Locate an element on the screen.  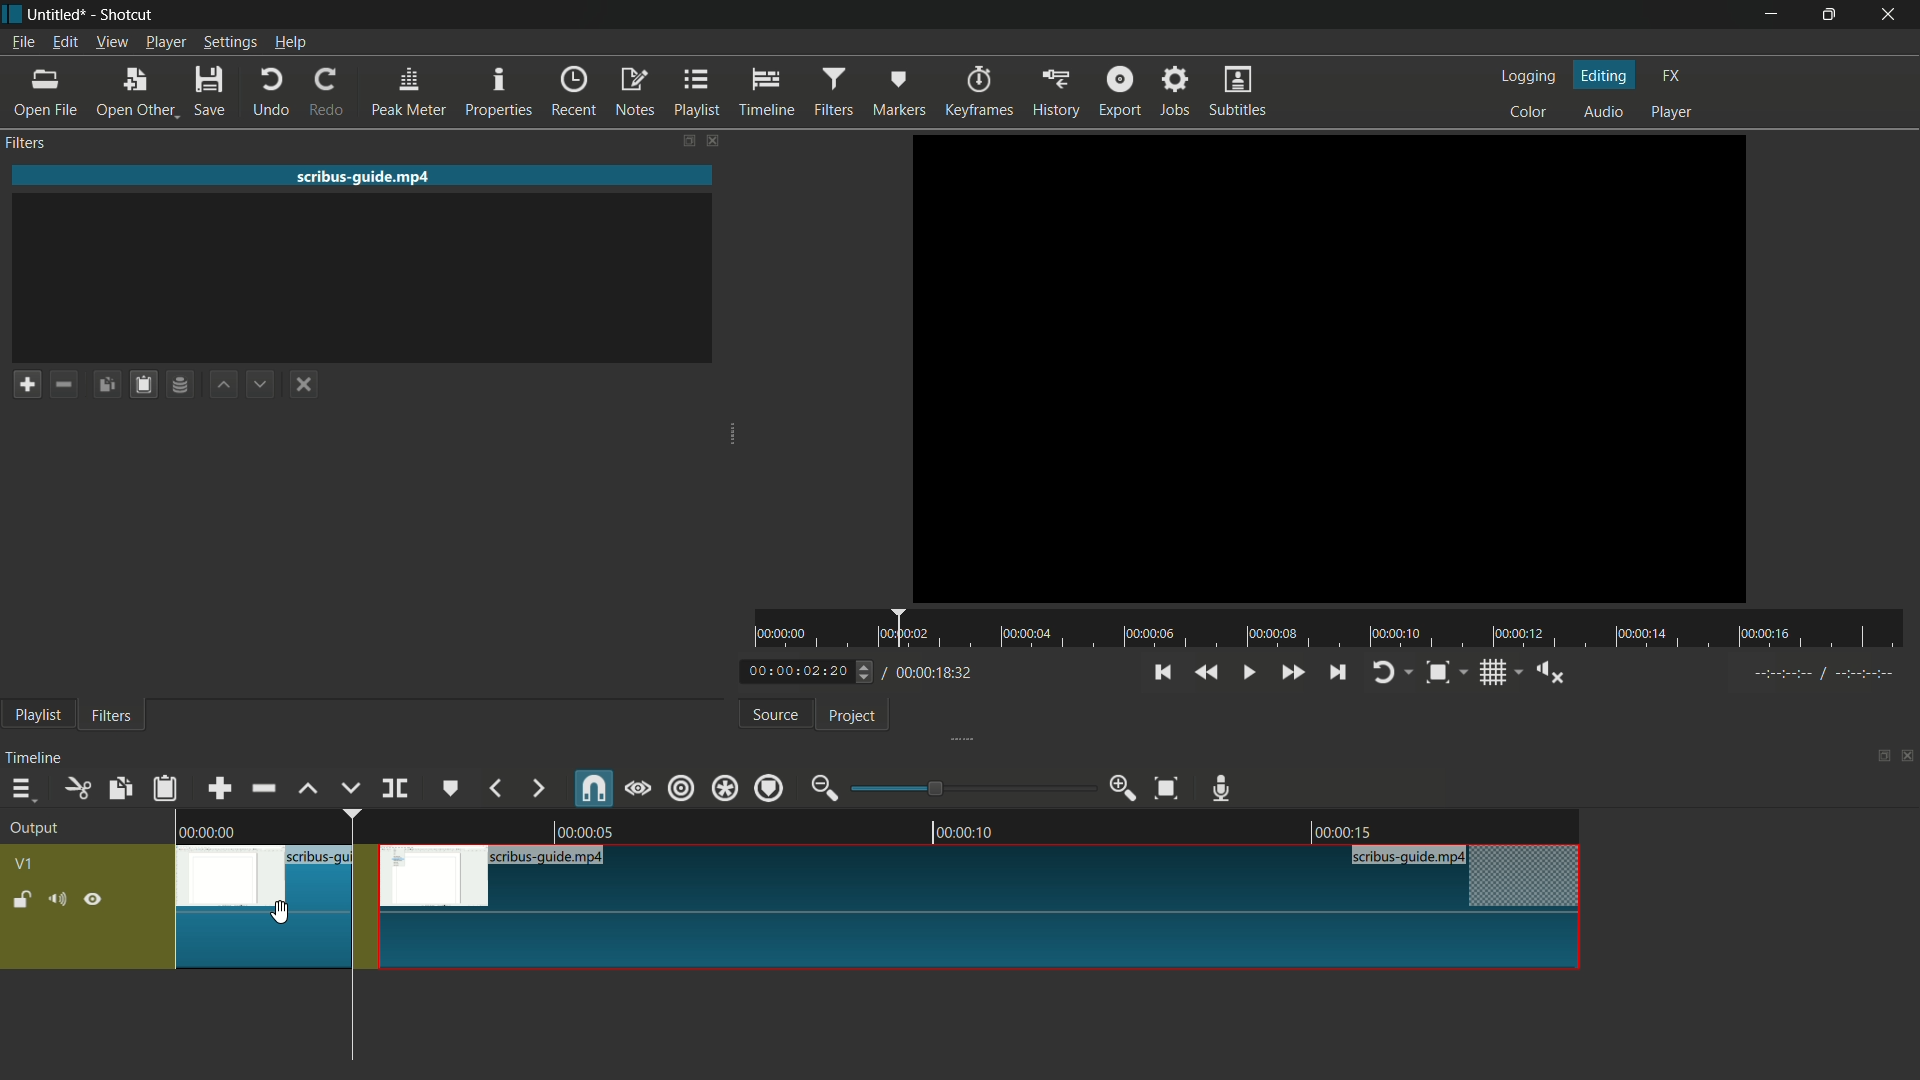
imported file is located at coordinates (1330, 368).